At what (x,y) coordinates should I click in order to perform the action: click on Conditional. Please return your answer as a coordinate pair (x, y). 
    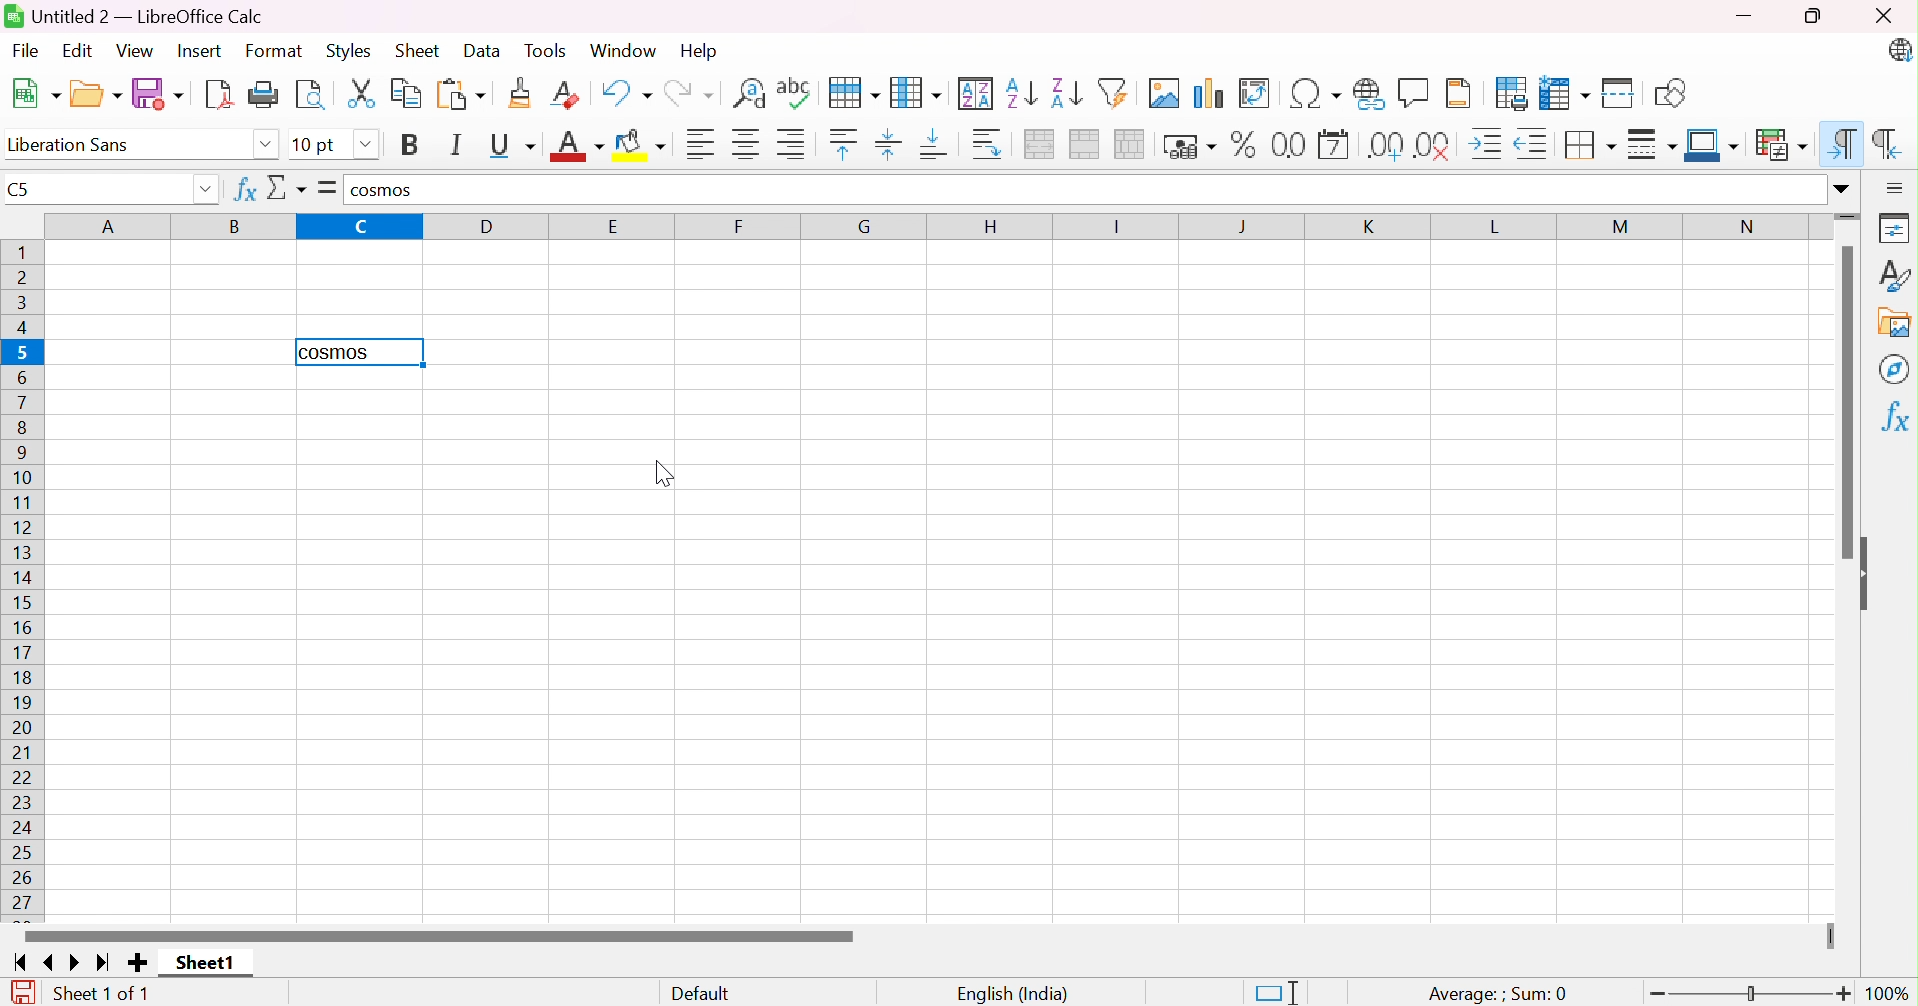
    Looking at the image, I should click on (1782, 144).